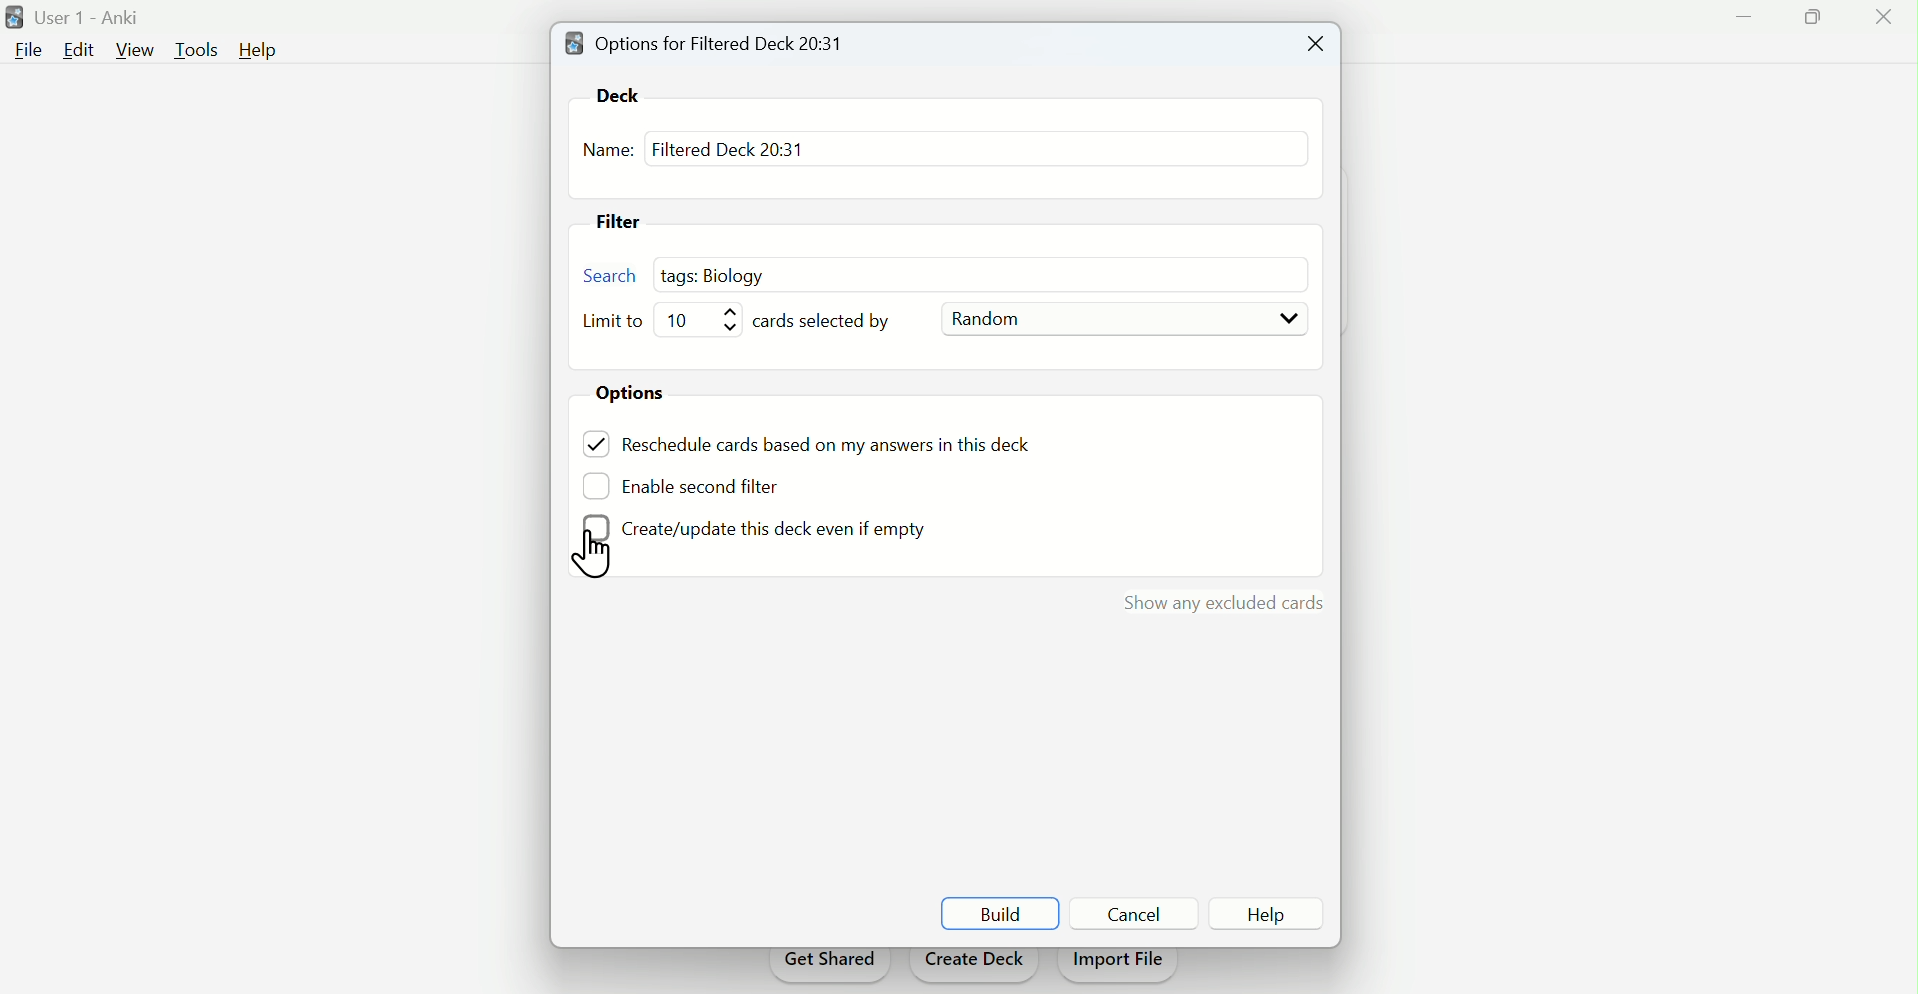 The width and height of the screenshot is (1918, 994). I want to click on Filter, so click(627, 224).